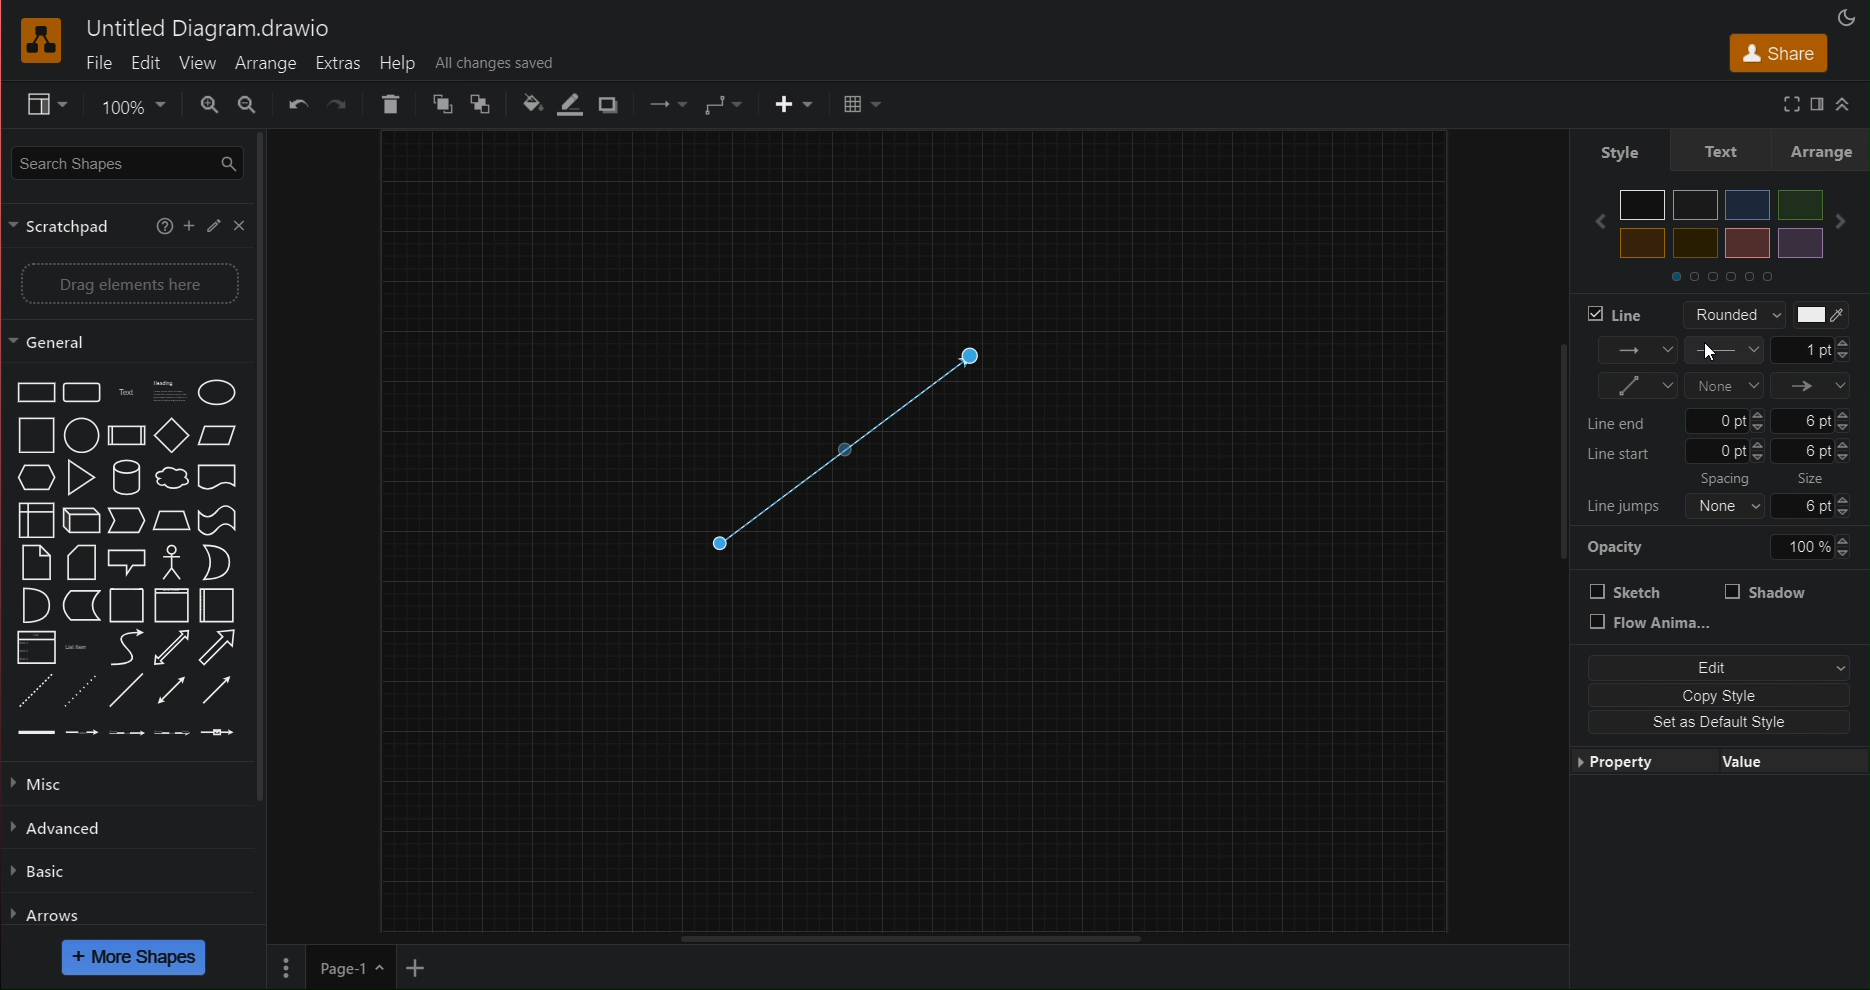  I want to click on , so click(1784, 102).